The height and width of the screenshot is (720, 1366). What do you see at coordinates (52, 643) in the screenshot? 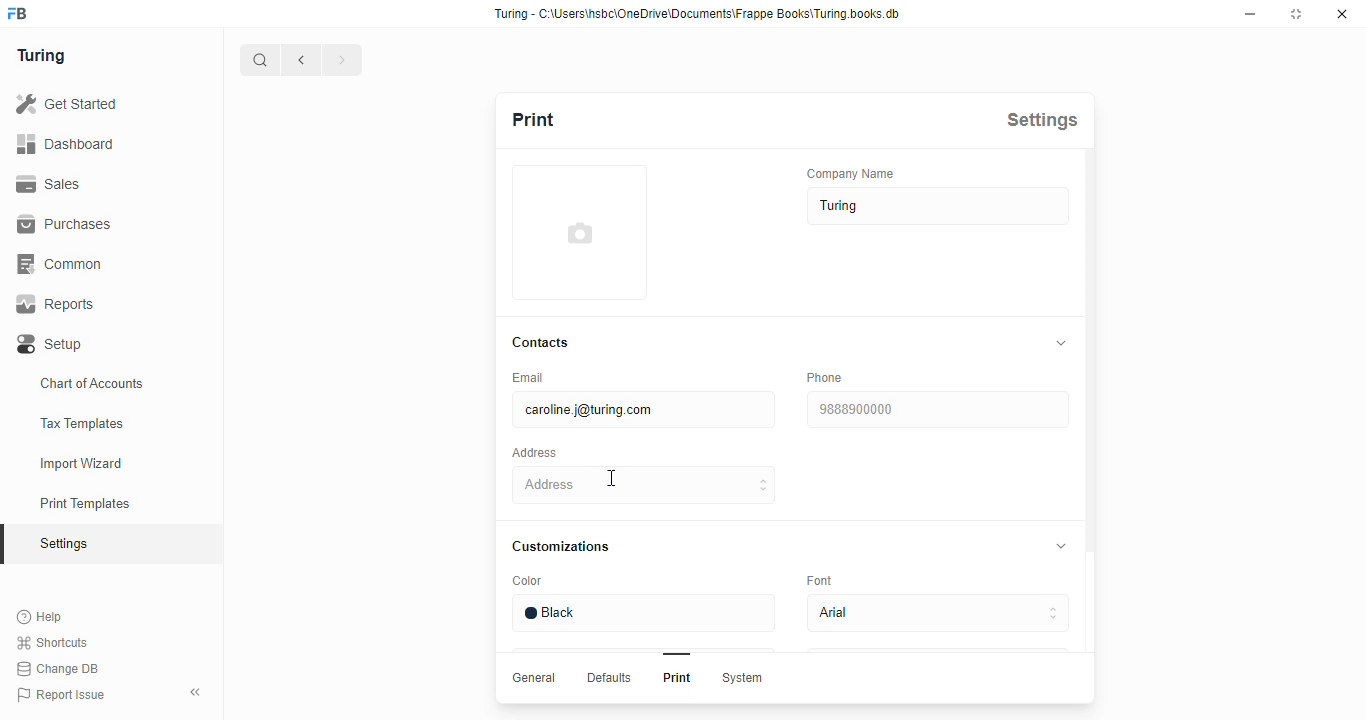
I see `shortcuts` at bounding box center [52, 643].